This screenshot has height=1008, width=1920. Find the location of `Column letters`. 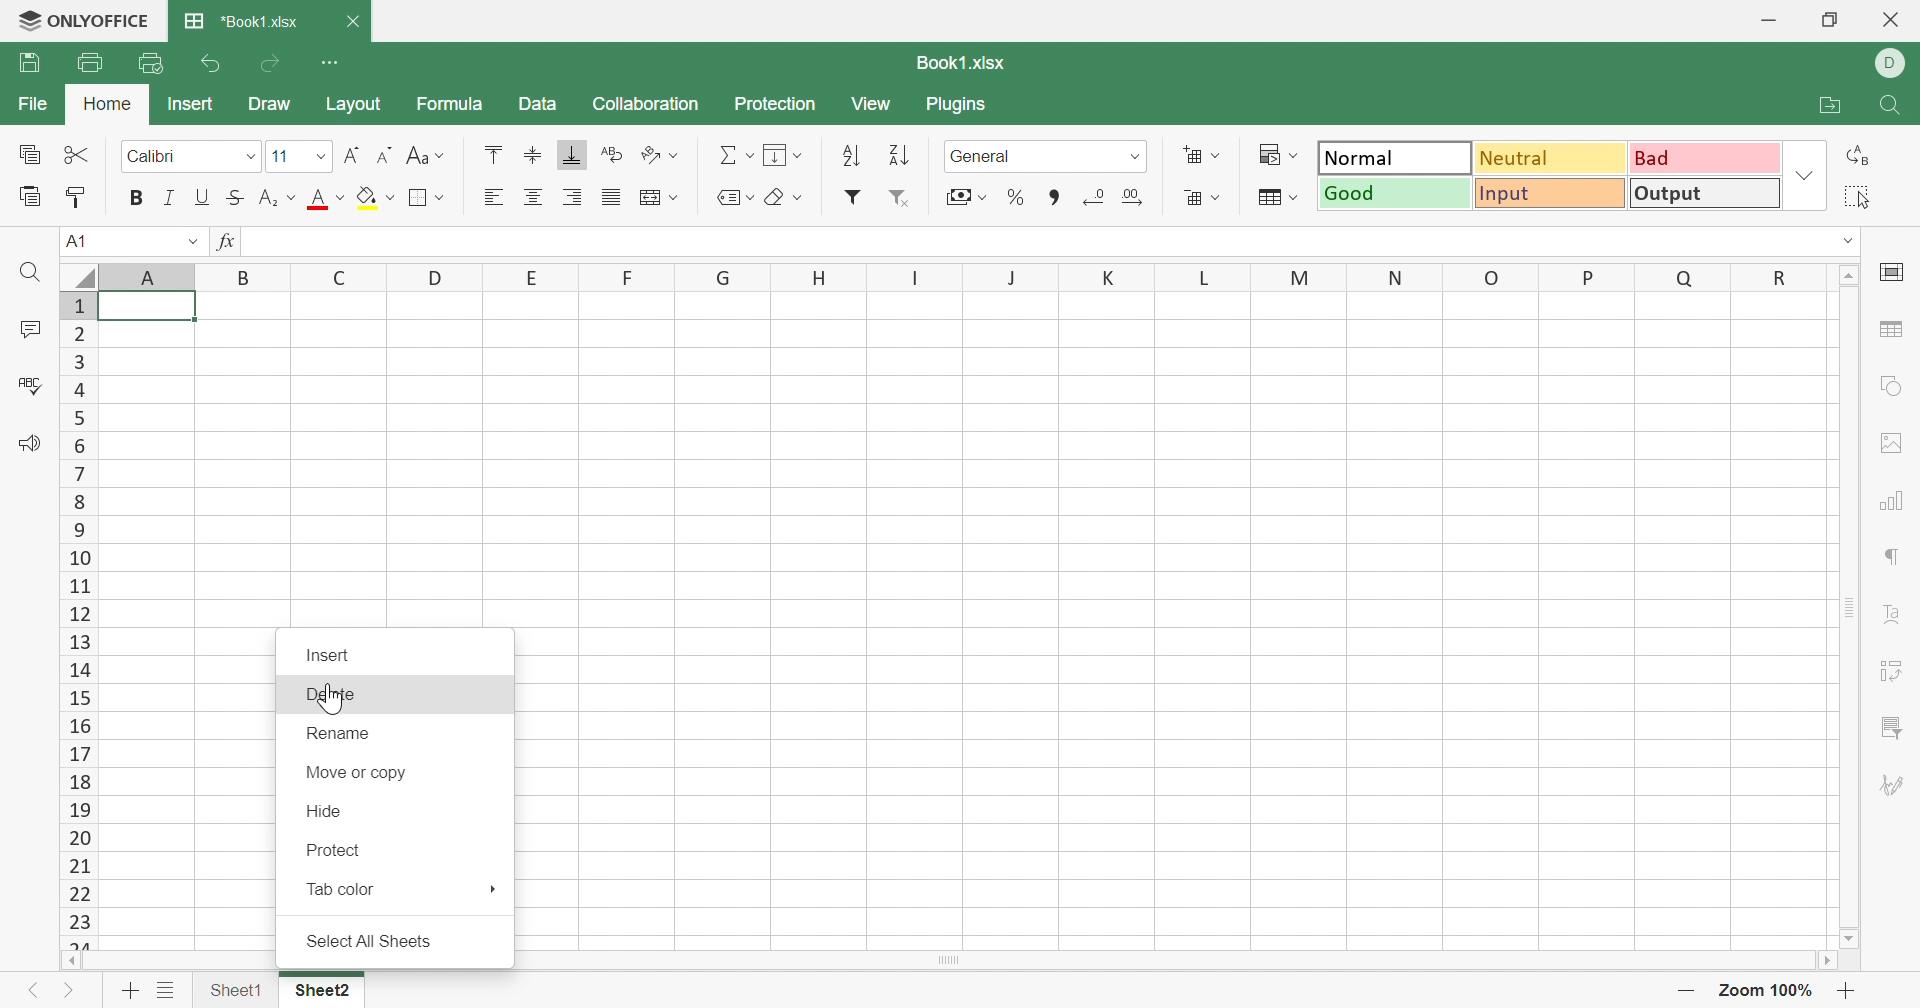

Column letters is located at coordinates (947, 276).